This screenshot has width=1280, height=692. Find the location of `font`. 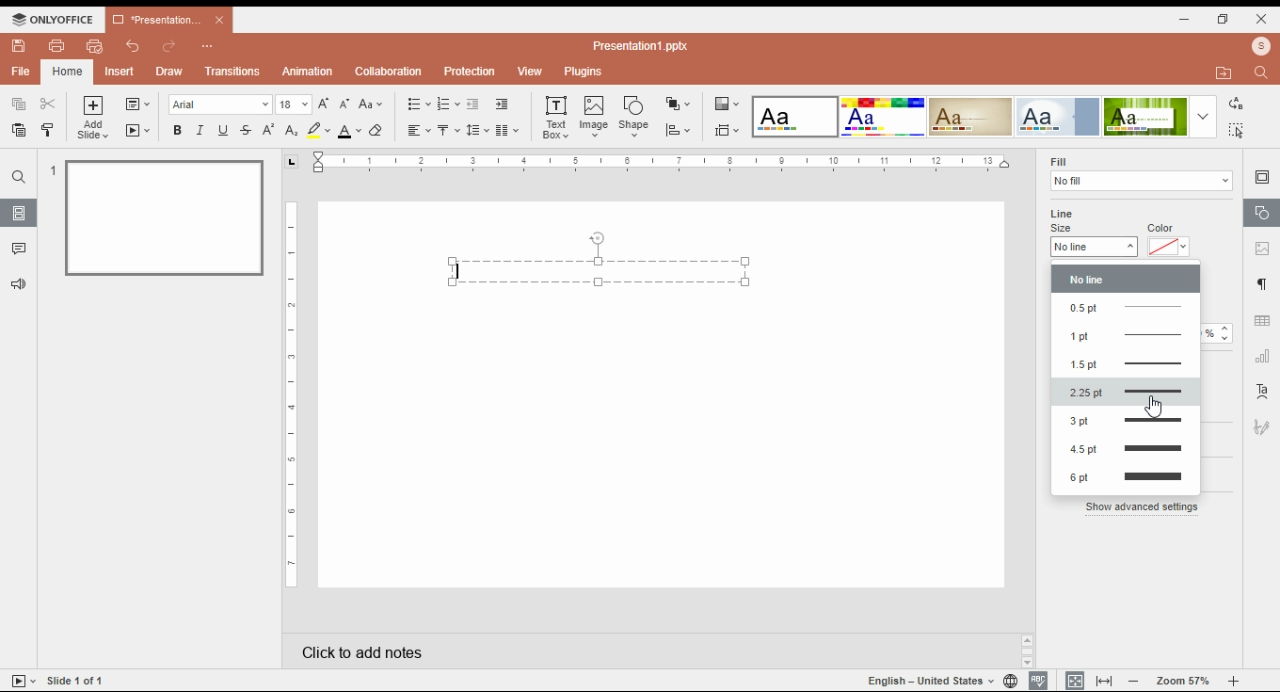

font is located at coordinates (220, 104).